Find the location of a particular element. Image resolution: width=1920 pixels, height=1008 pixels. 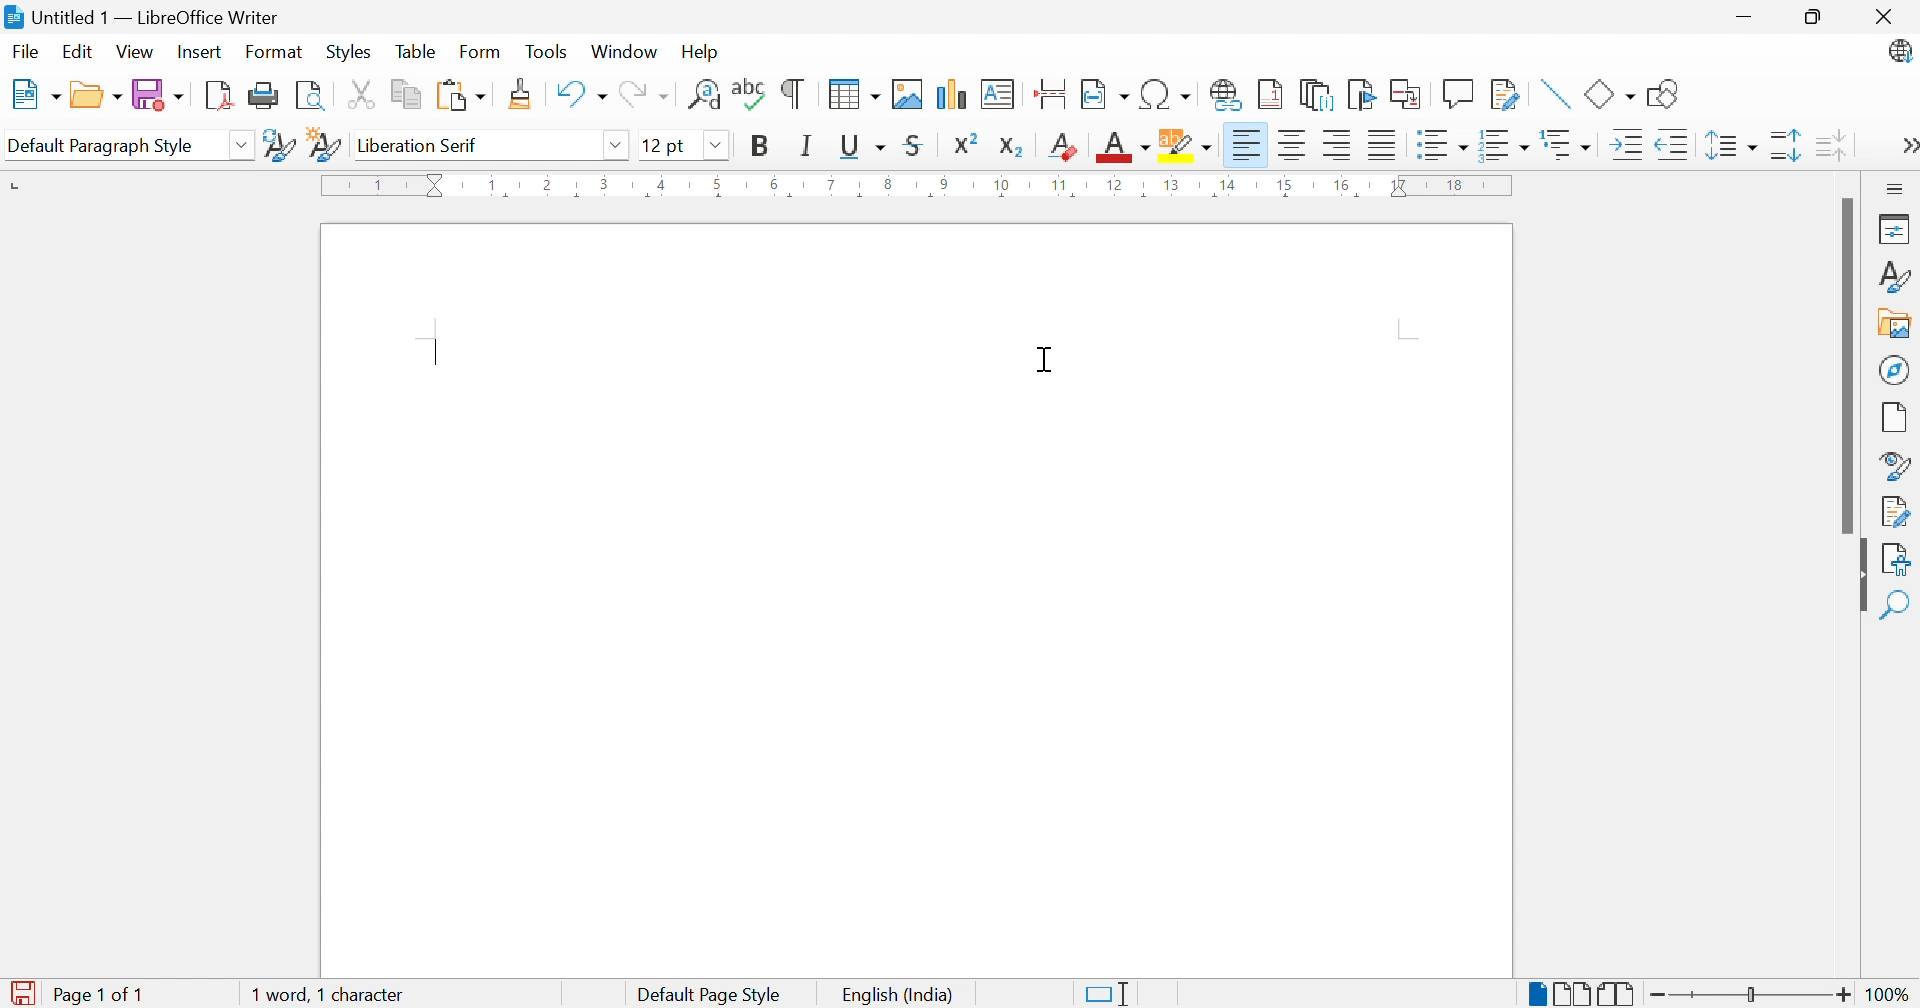

Typing Cursor is located at coordinates (436, 351).